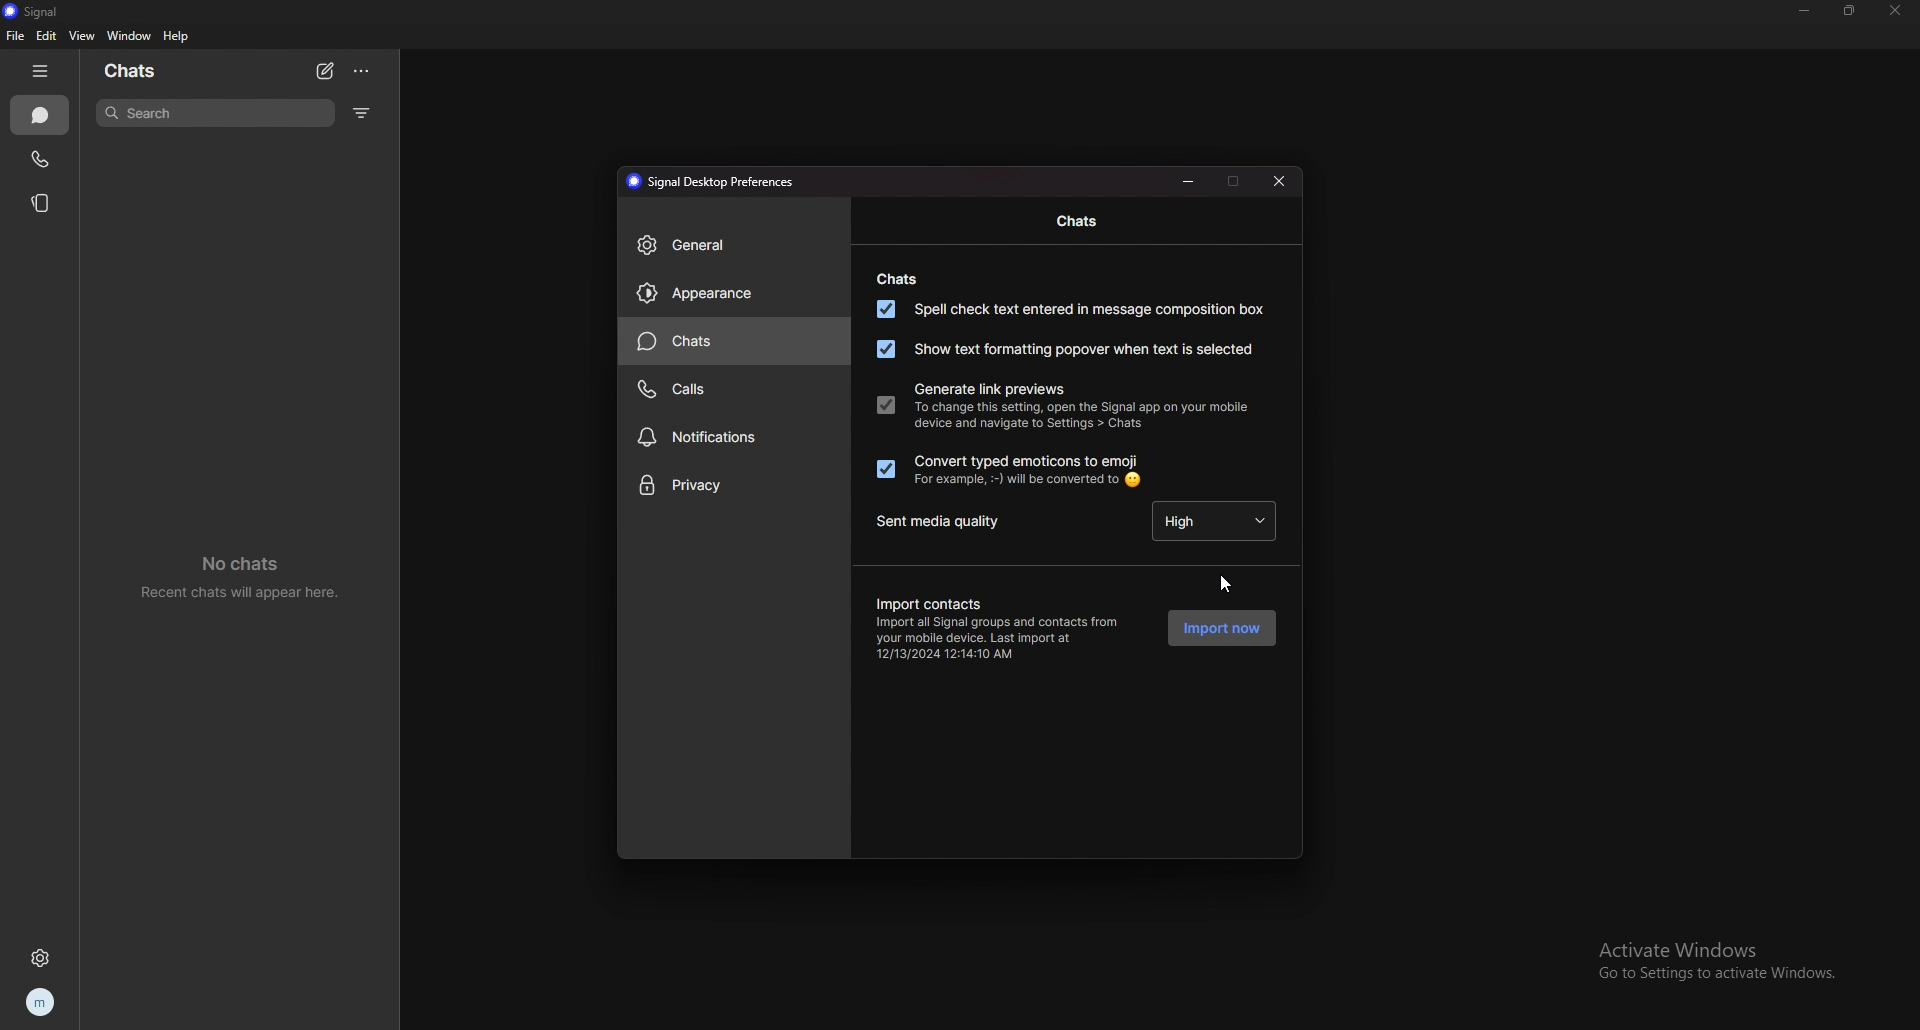 This screenshot has width=1920, height=1030. What do you see at coordinates (177, 36) in the screenshot?
I see `help` at bounding box center [177, 36].